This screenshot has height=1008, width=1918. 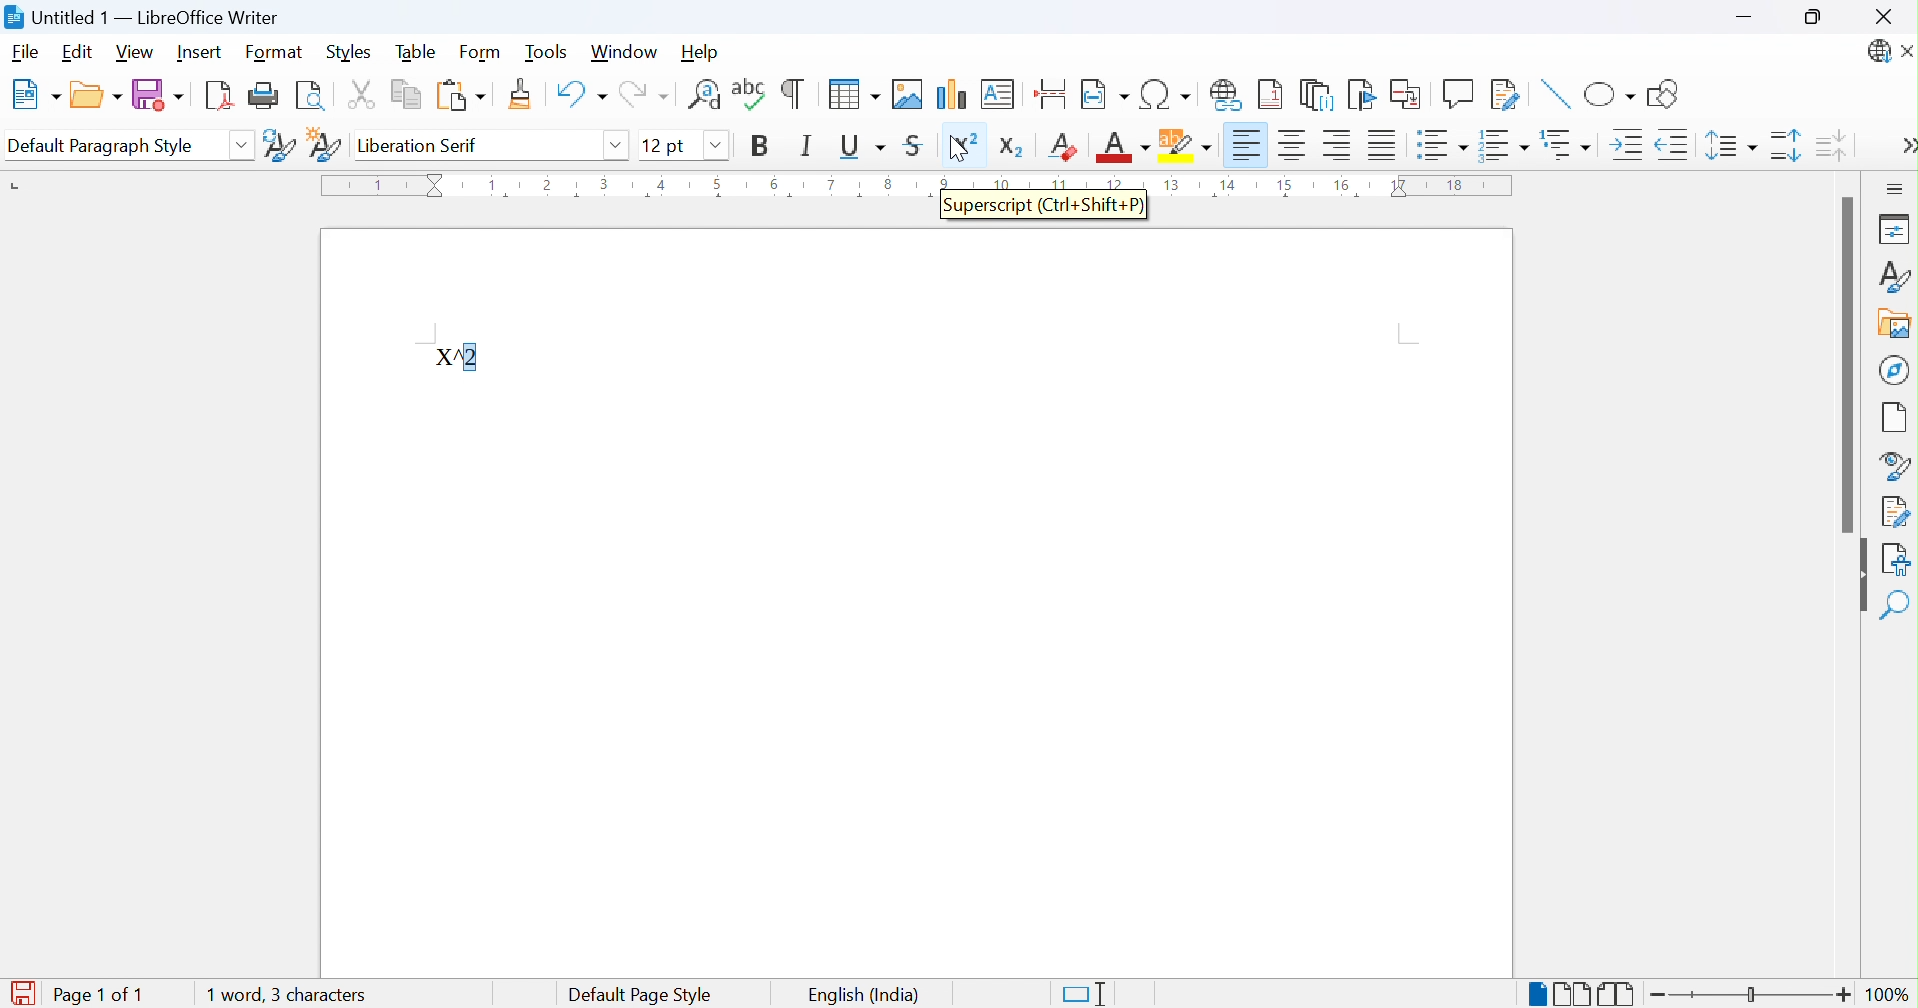 I want to click on English (India), so click(x=866, y=994).